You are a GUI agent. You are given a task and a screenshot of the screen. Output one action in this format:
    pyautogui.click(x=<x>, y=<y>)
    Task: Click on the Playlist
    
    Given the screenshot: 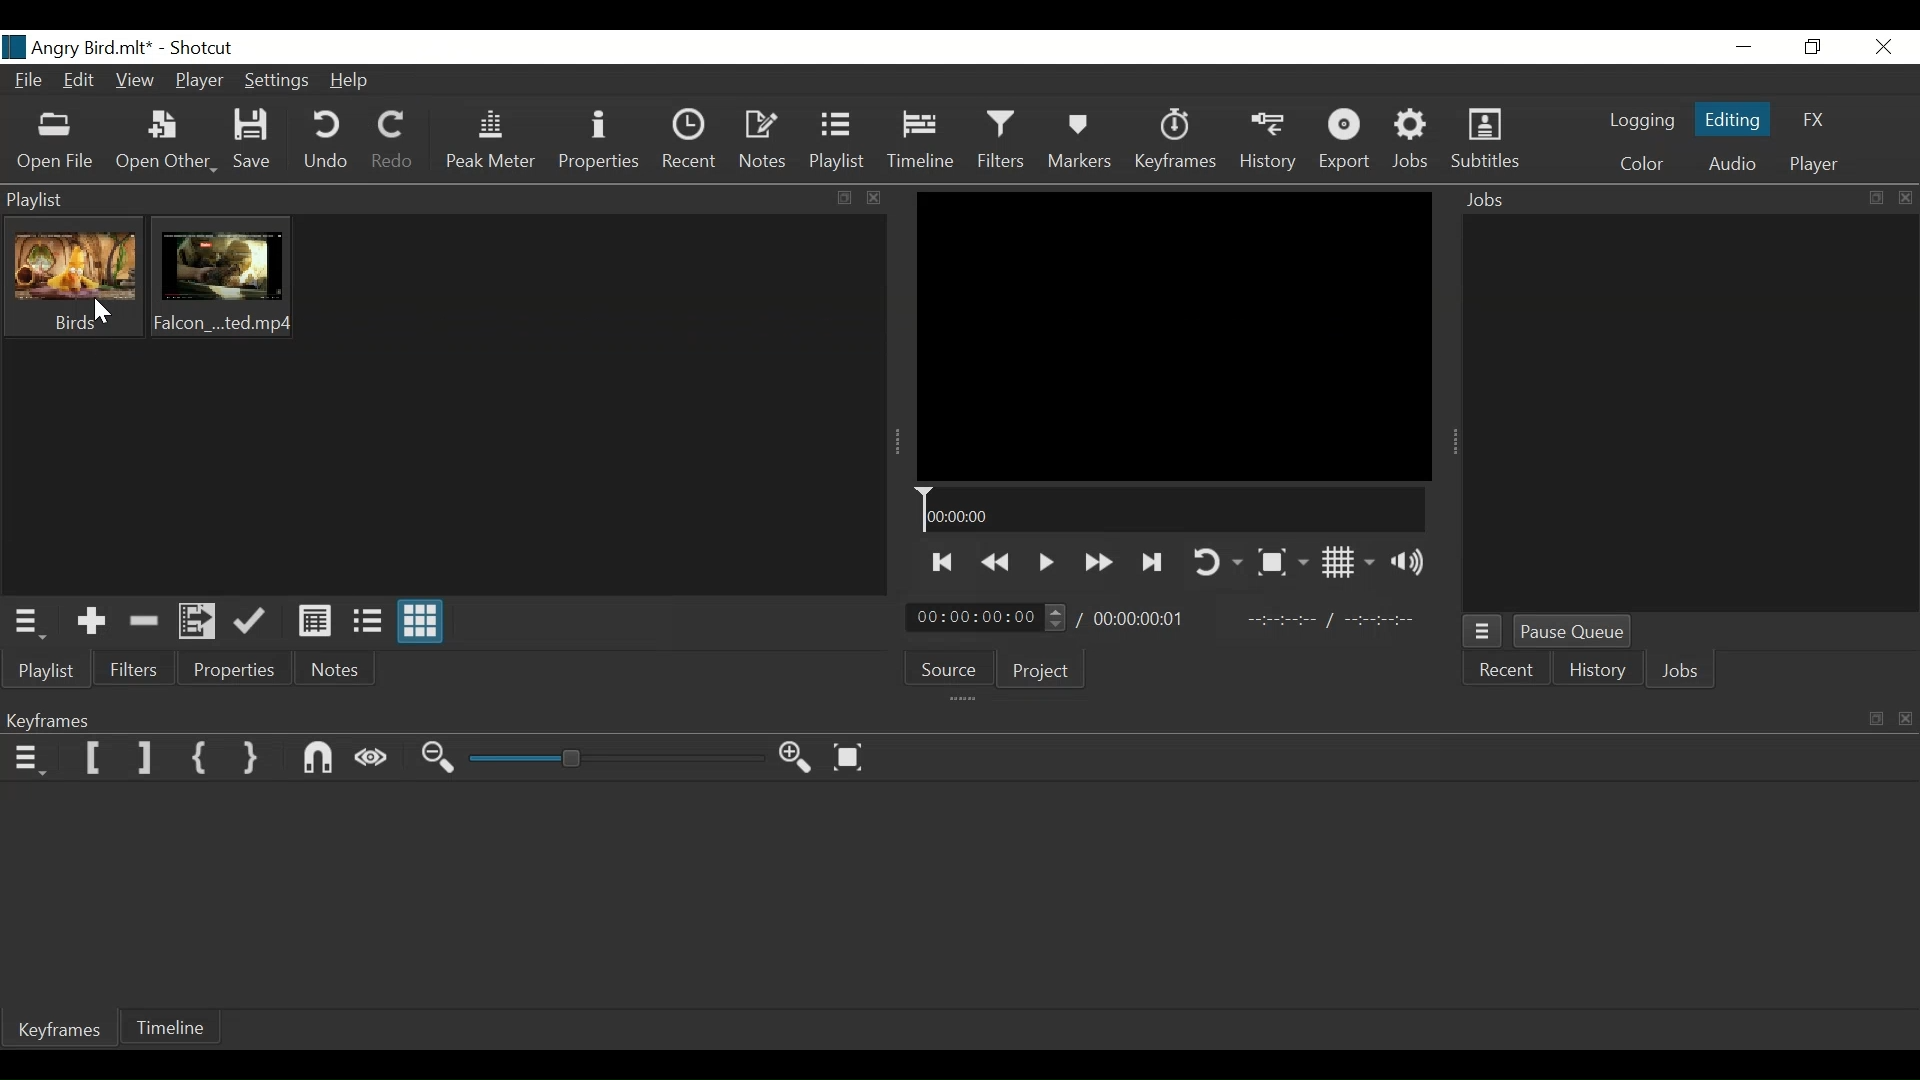 What is the action you would take?
    pyautogui.click(x=51, y=671)
    